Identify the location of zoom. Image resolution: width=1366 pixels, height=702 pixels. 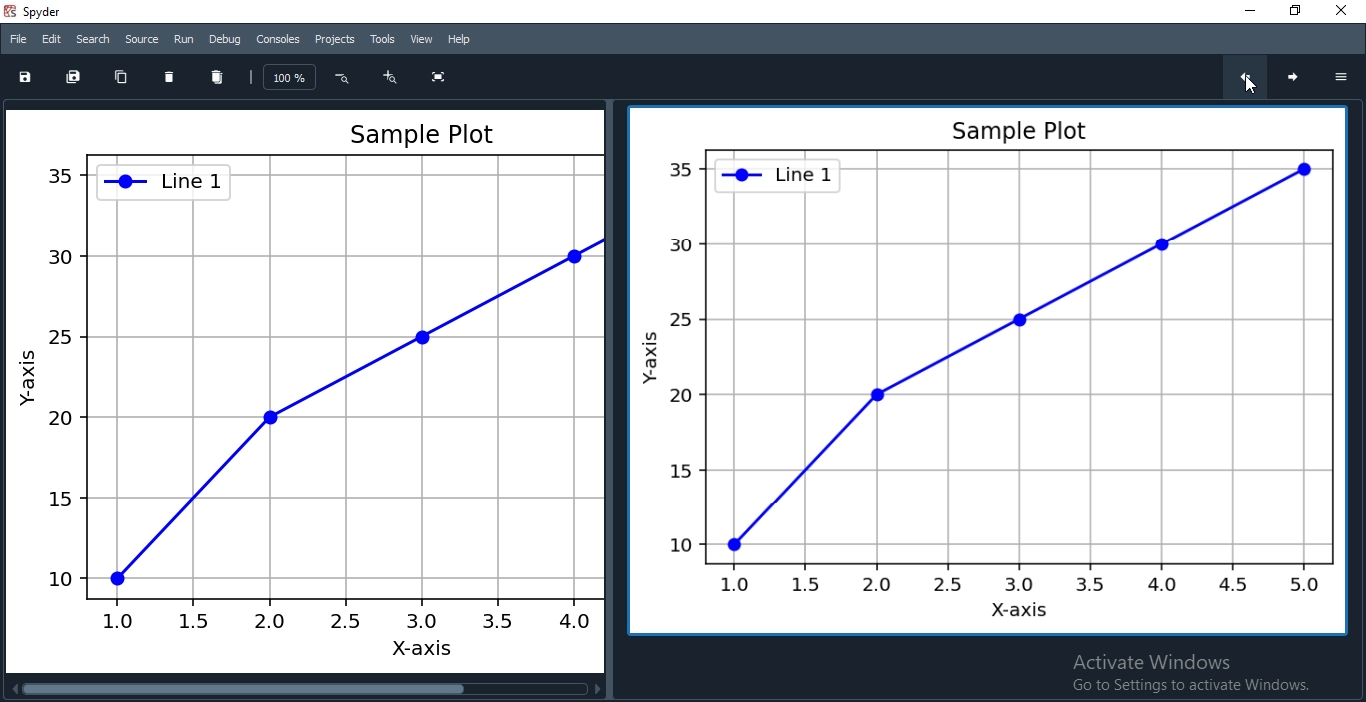
(291, 77).